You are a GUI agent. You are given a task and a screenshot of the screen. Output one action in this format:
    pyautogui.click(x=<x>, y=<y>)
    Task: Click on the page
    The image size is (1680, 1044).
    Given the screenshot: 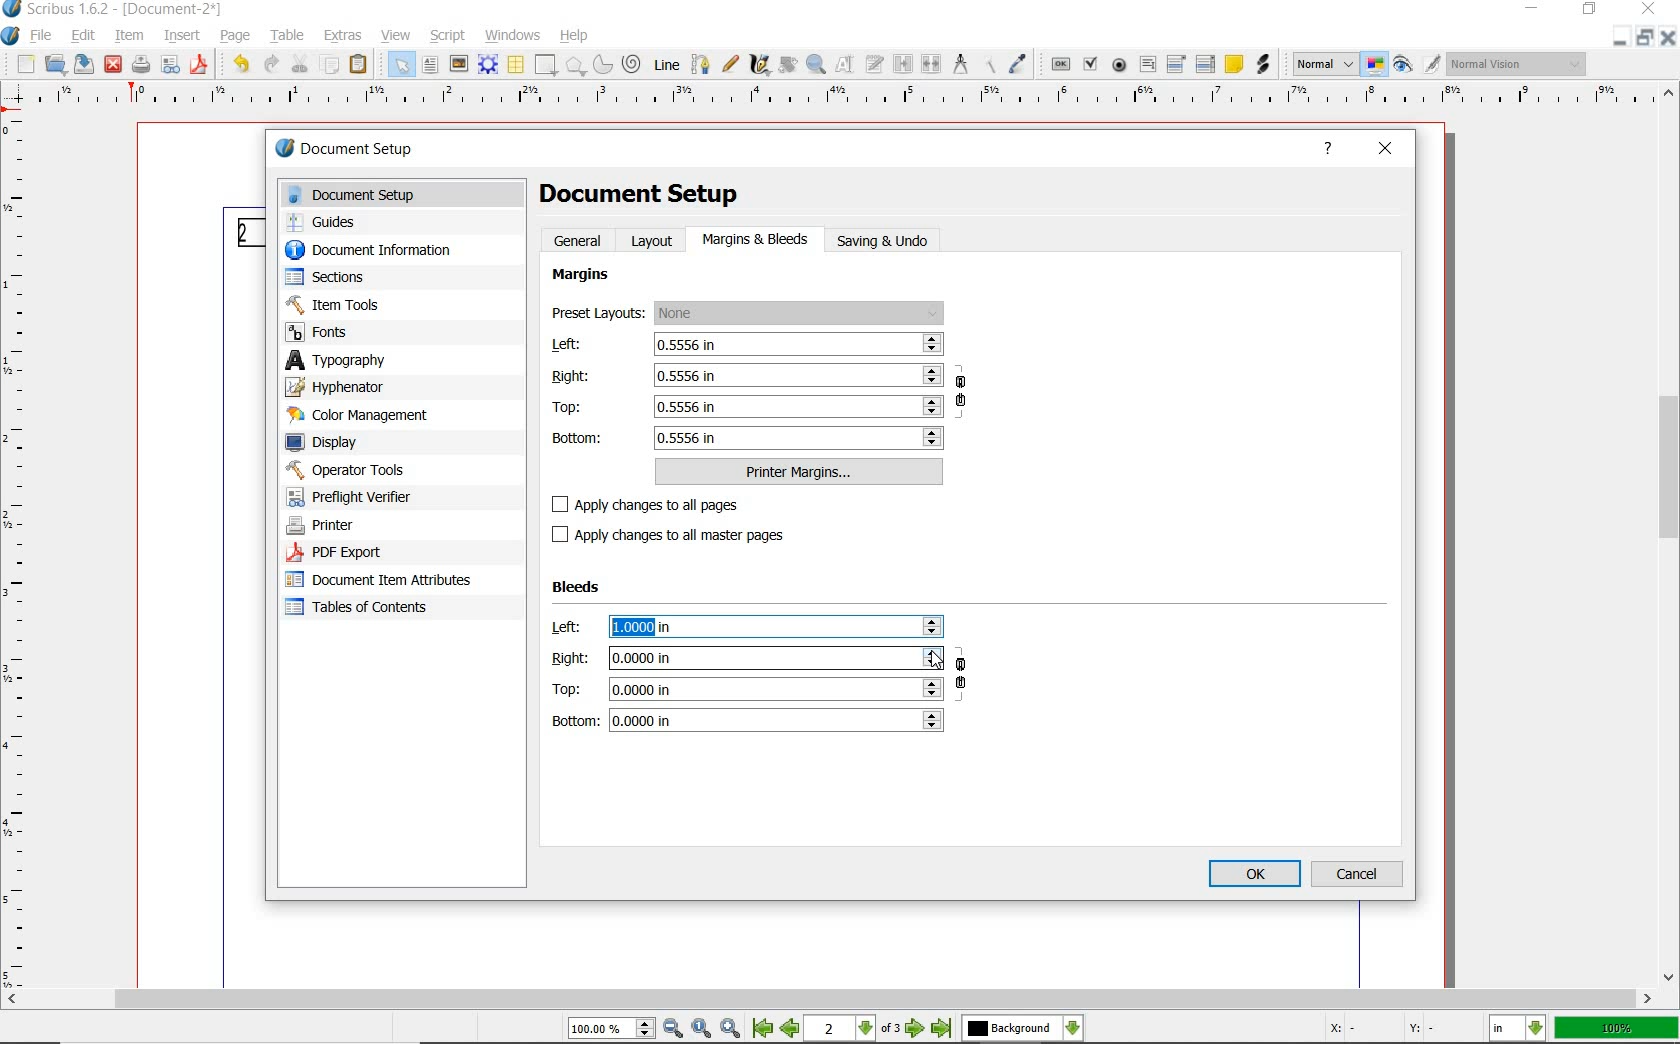 What is the action you would take?
    pyautogui.click(x=237, y=37)
    